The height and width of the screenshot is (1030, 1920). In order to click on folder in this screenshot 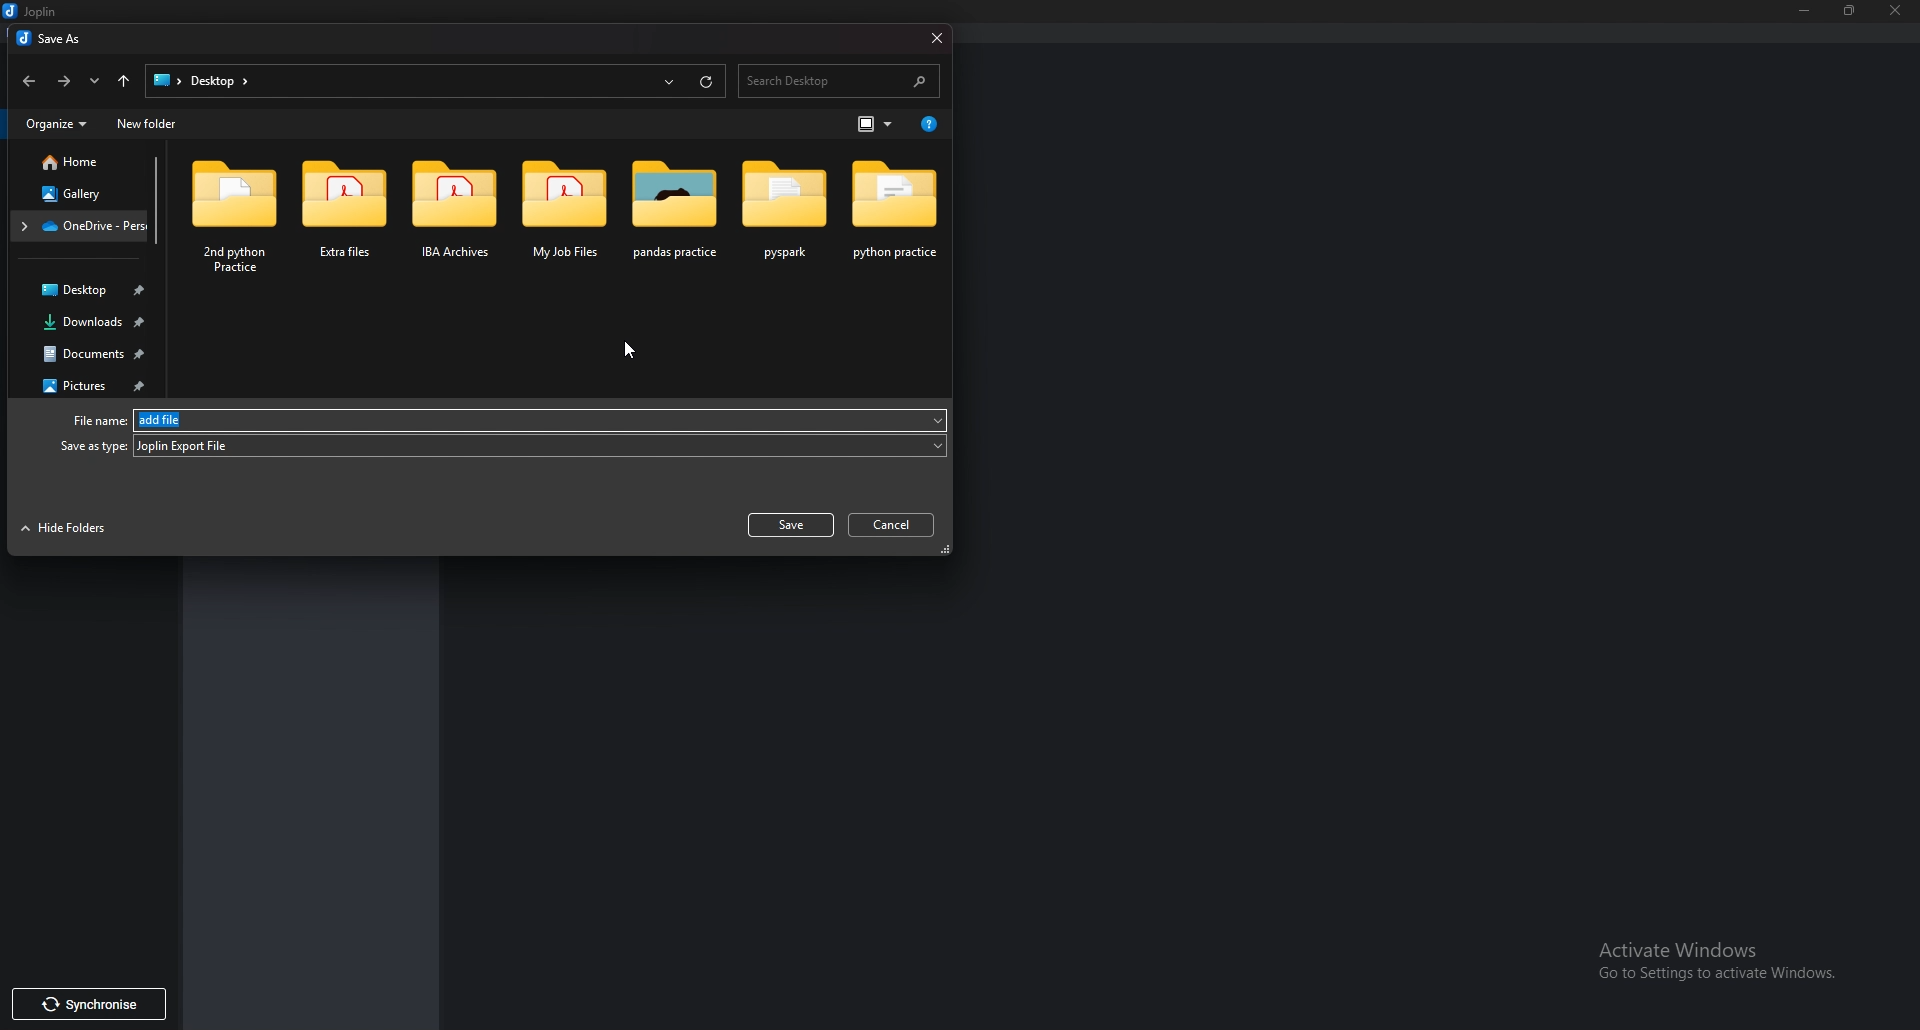, I will do `click(561, 209)`.